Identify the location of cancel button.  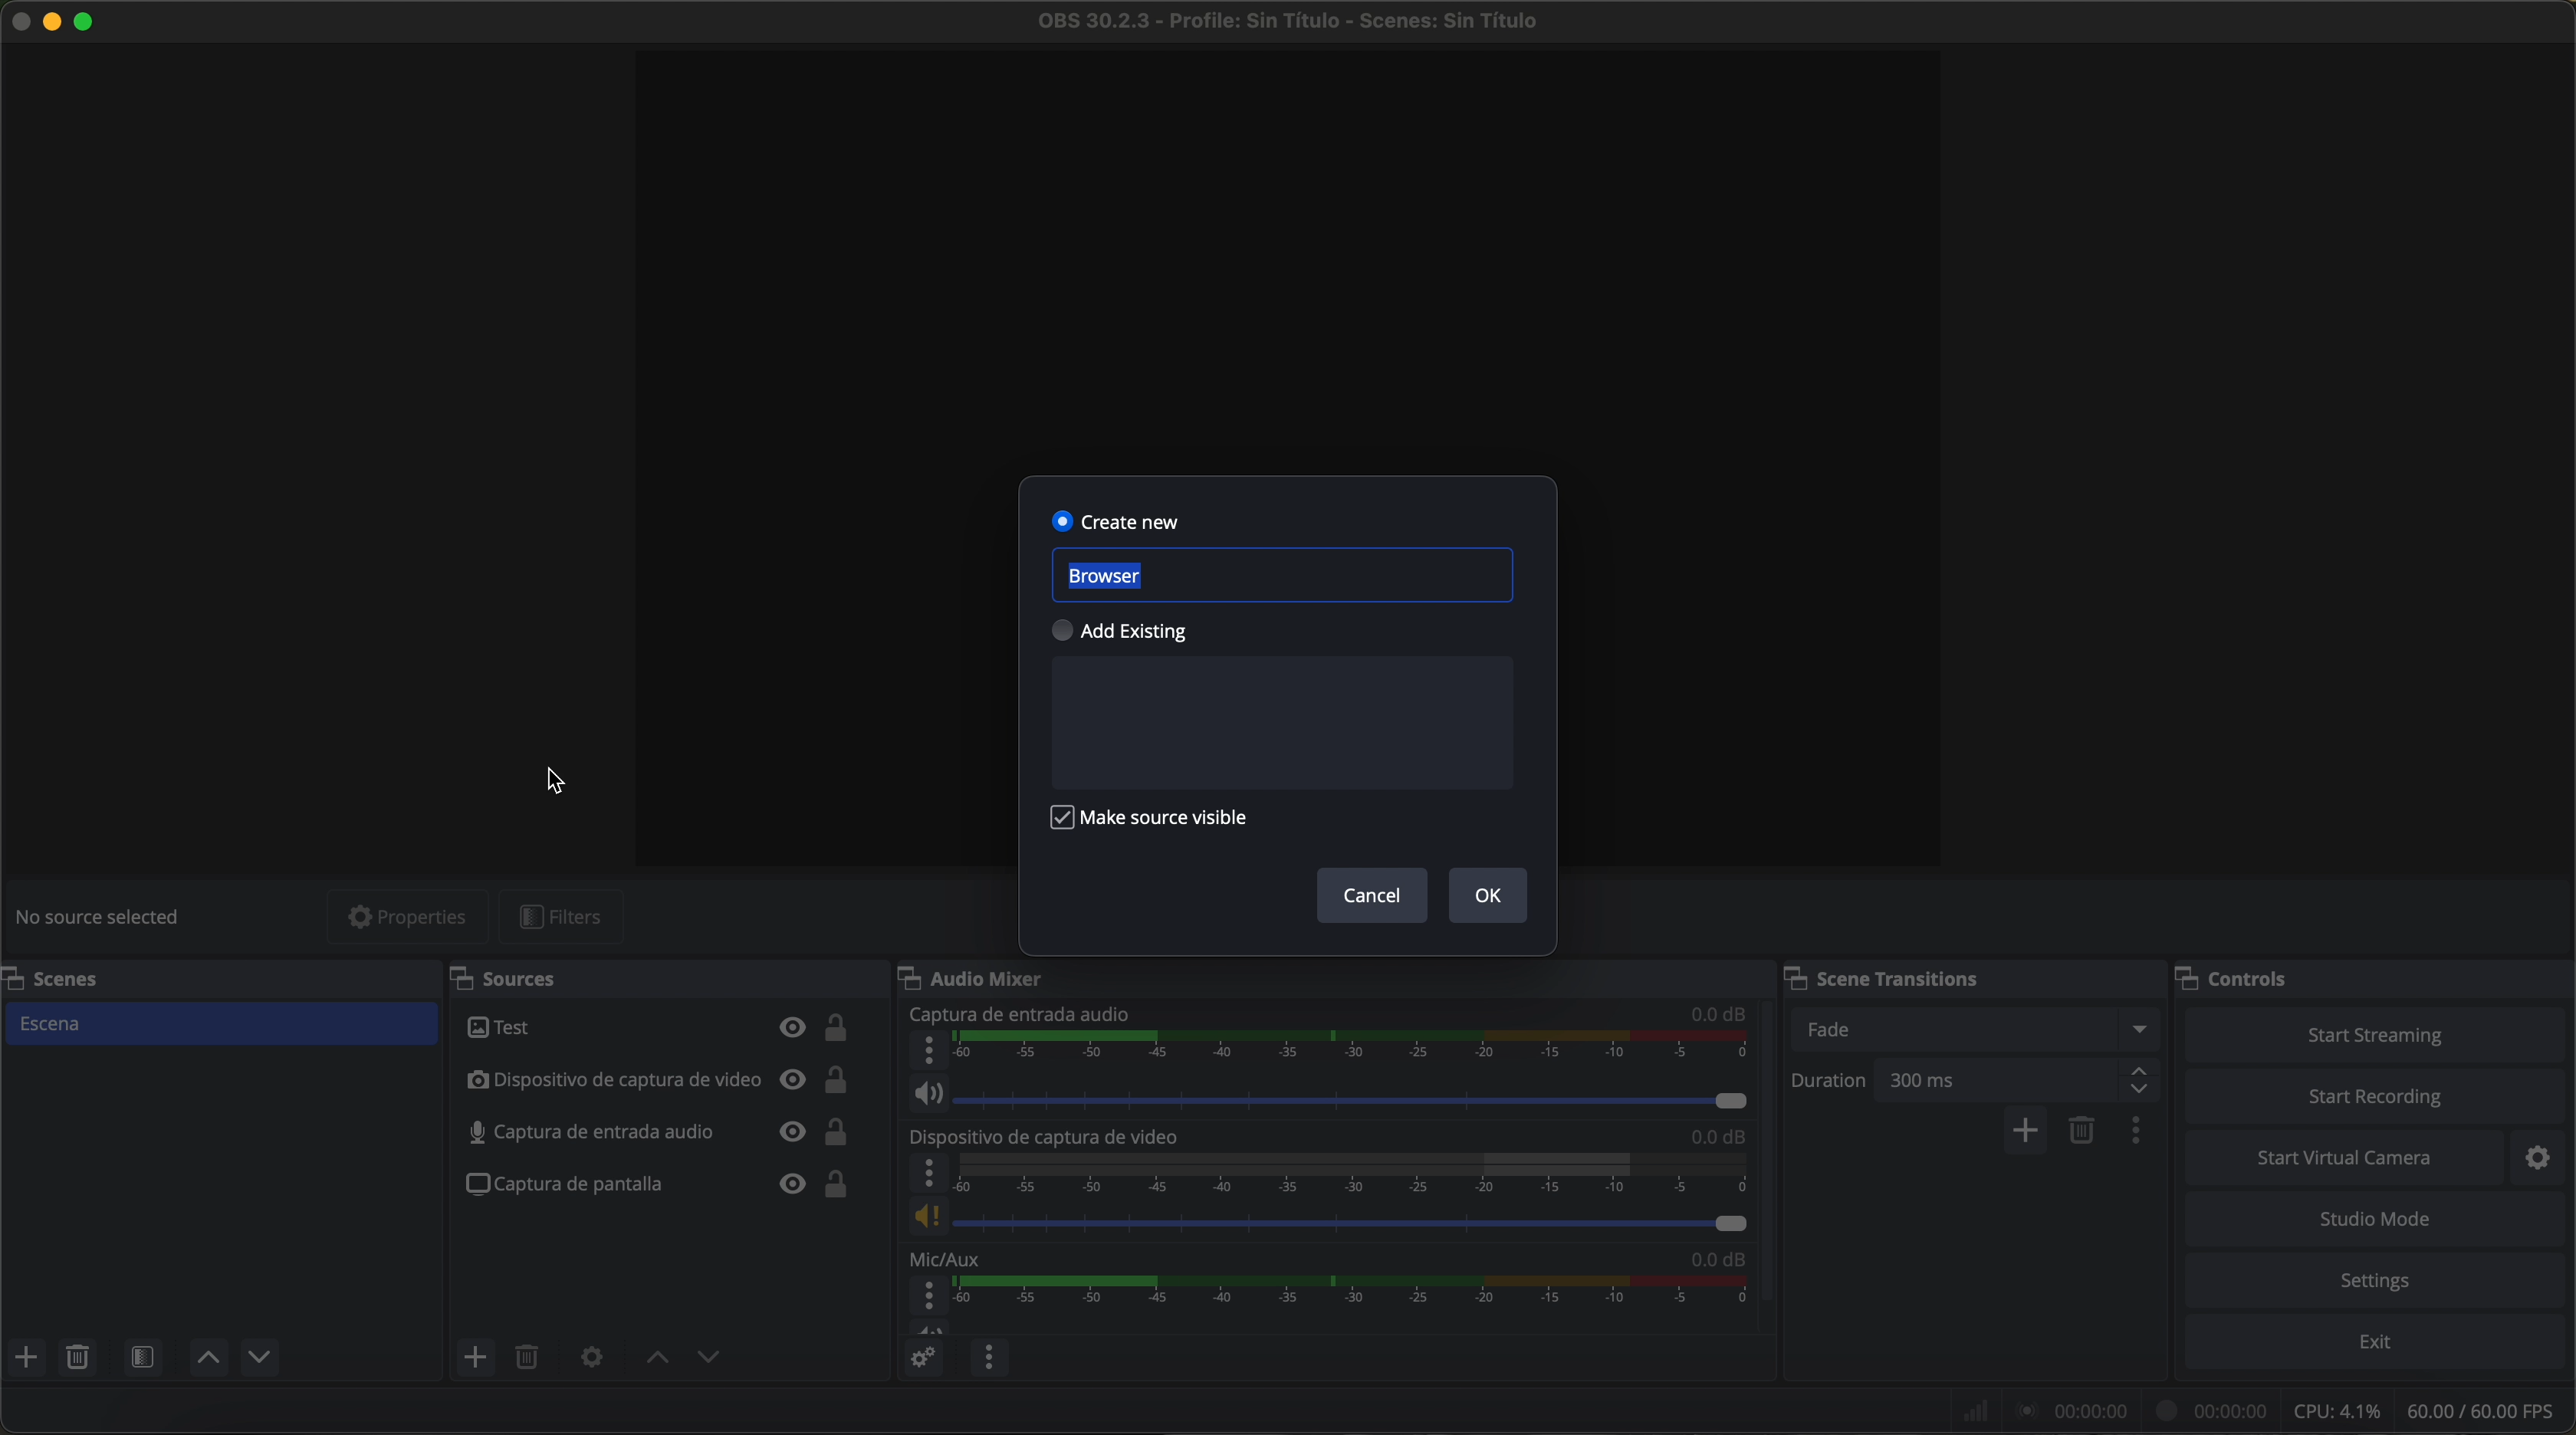
(1372, 897).